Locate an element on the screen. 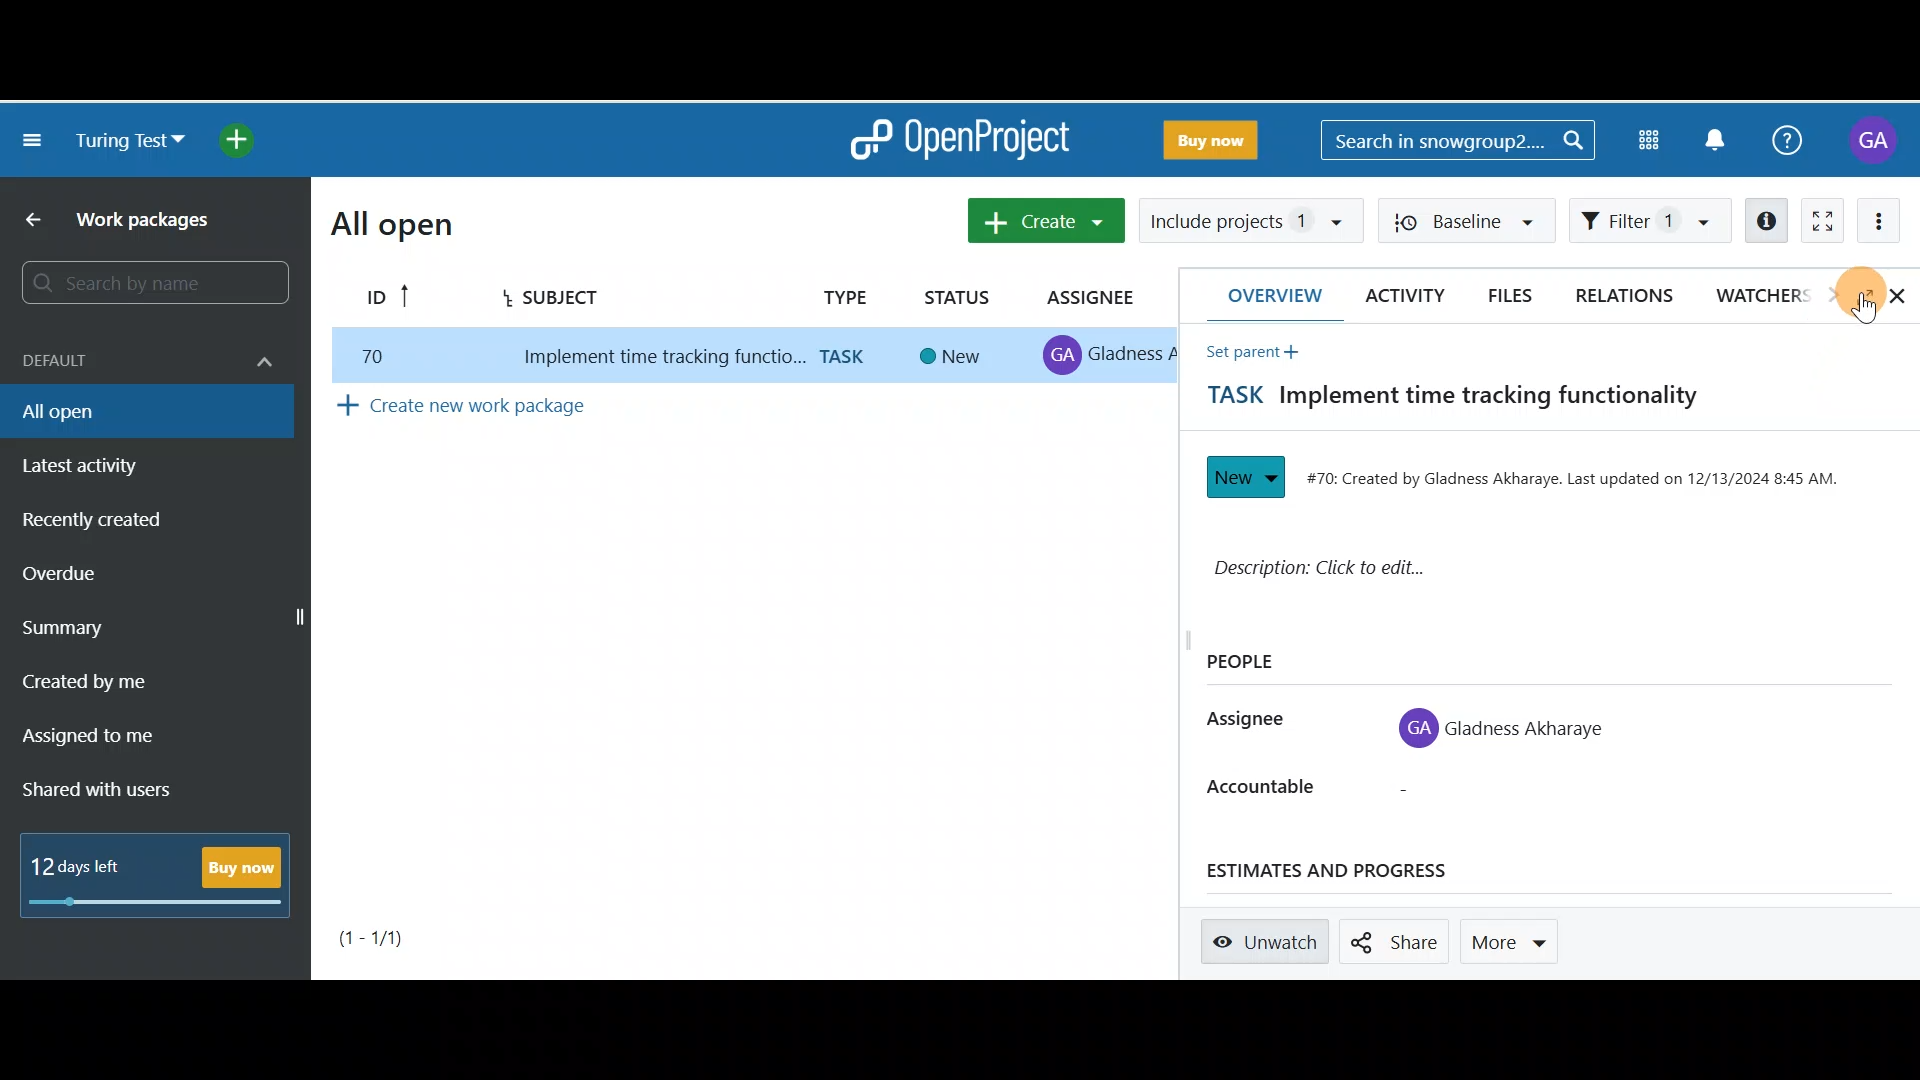 This screenshot has height=1080, width=1920. Shared with users is located at coordinates (113, 791).